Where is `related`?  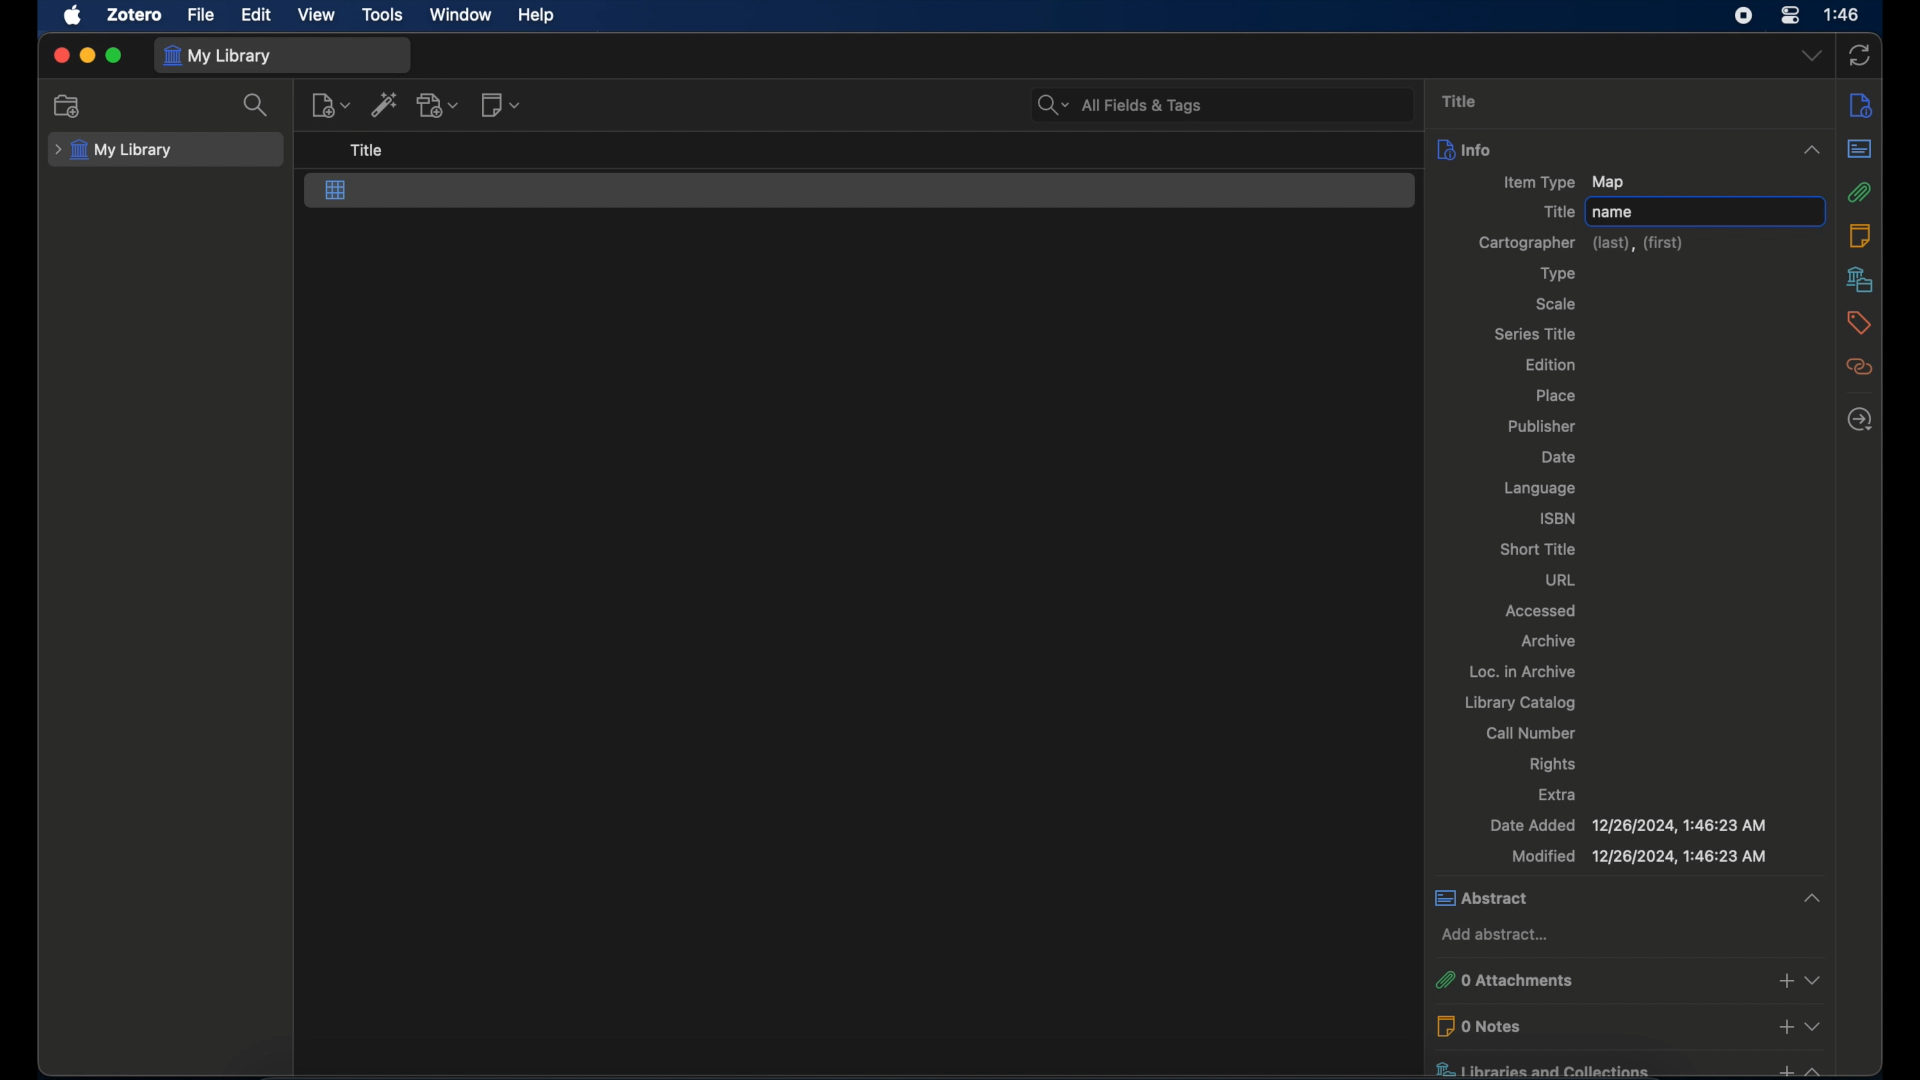 related is located at coordinates (1860, 367).